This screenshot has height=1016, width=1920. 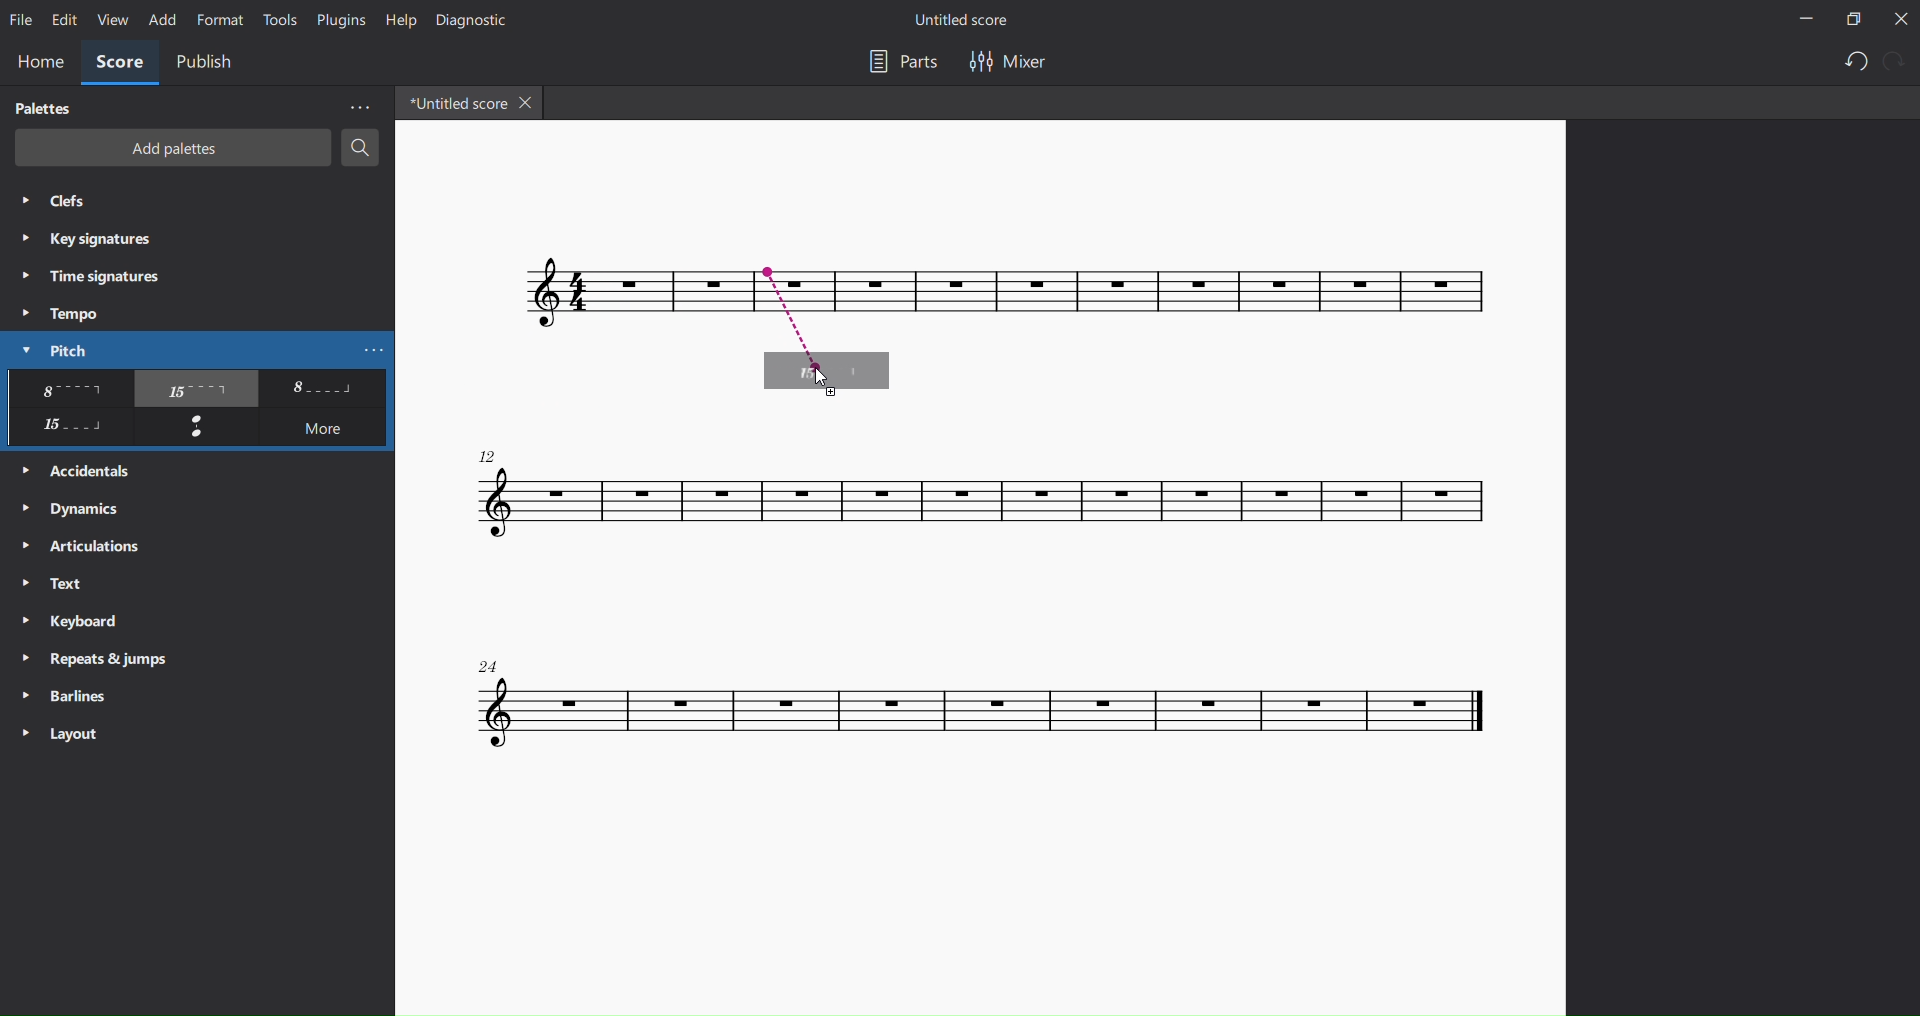 I want to click on add palettes, so click(x=167, y=148).